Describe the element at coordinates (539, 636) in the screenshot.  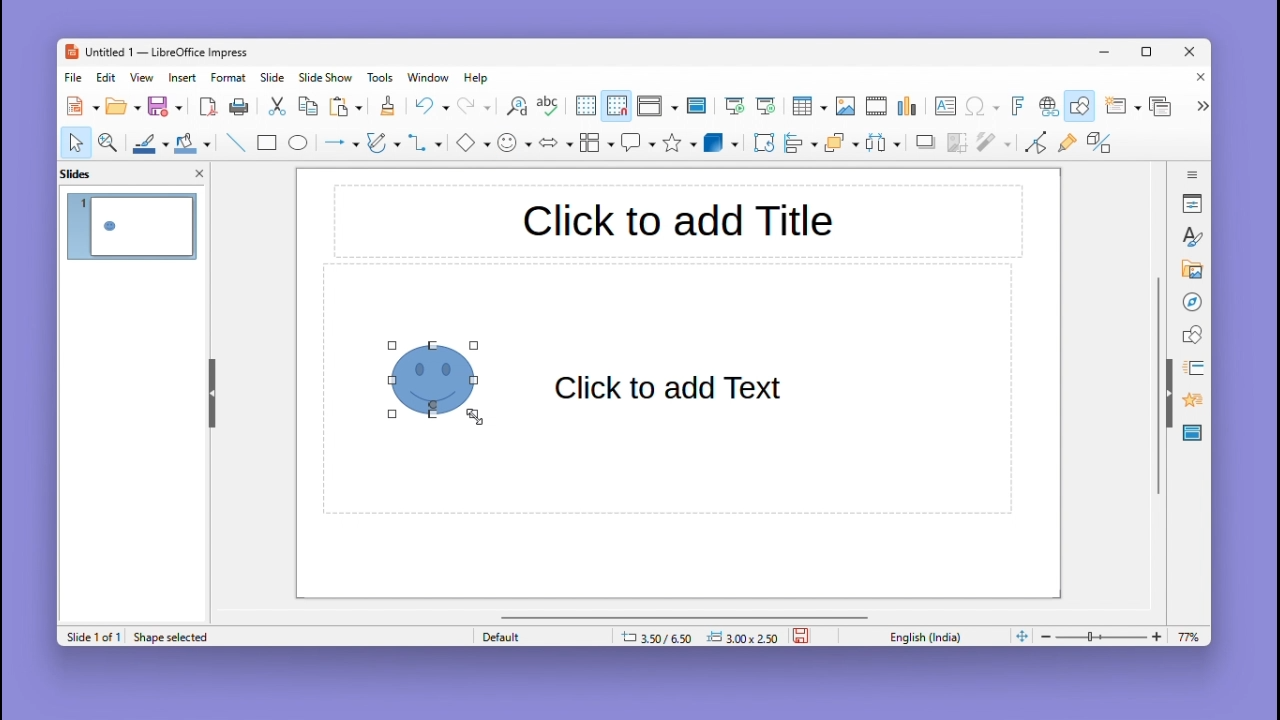
I see `Default` at that location.